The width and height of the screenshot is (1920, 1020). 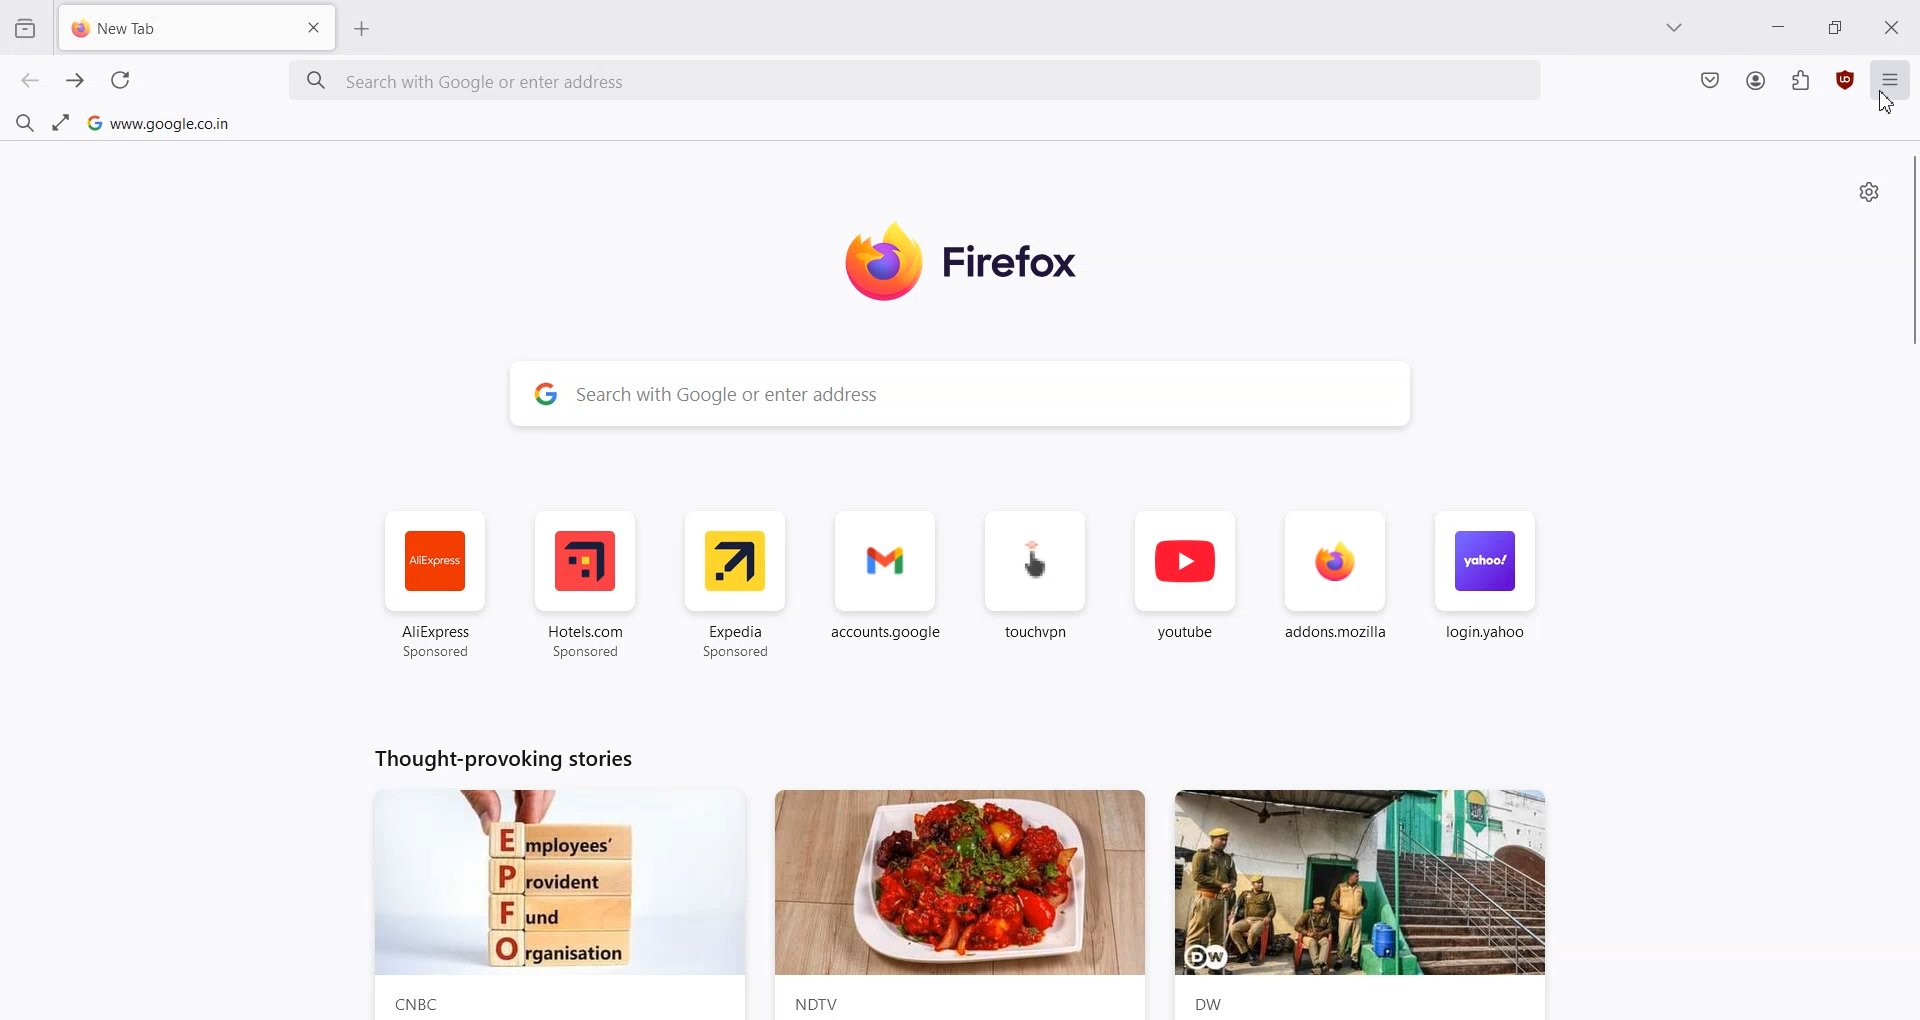 I want to click on News, so click(x=1370, y=904).